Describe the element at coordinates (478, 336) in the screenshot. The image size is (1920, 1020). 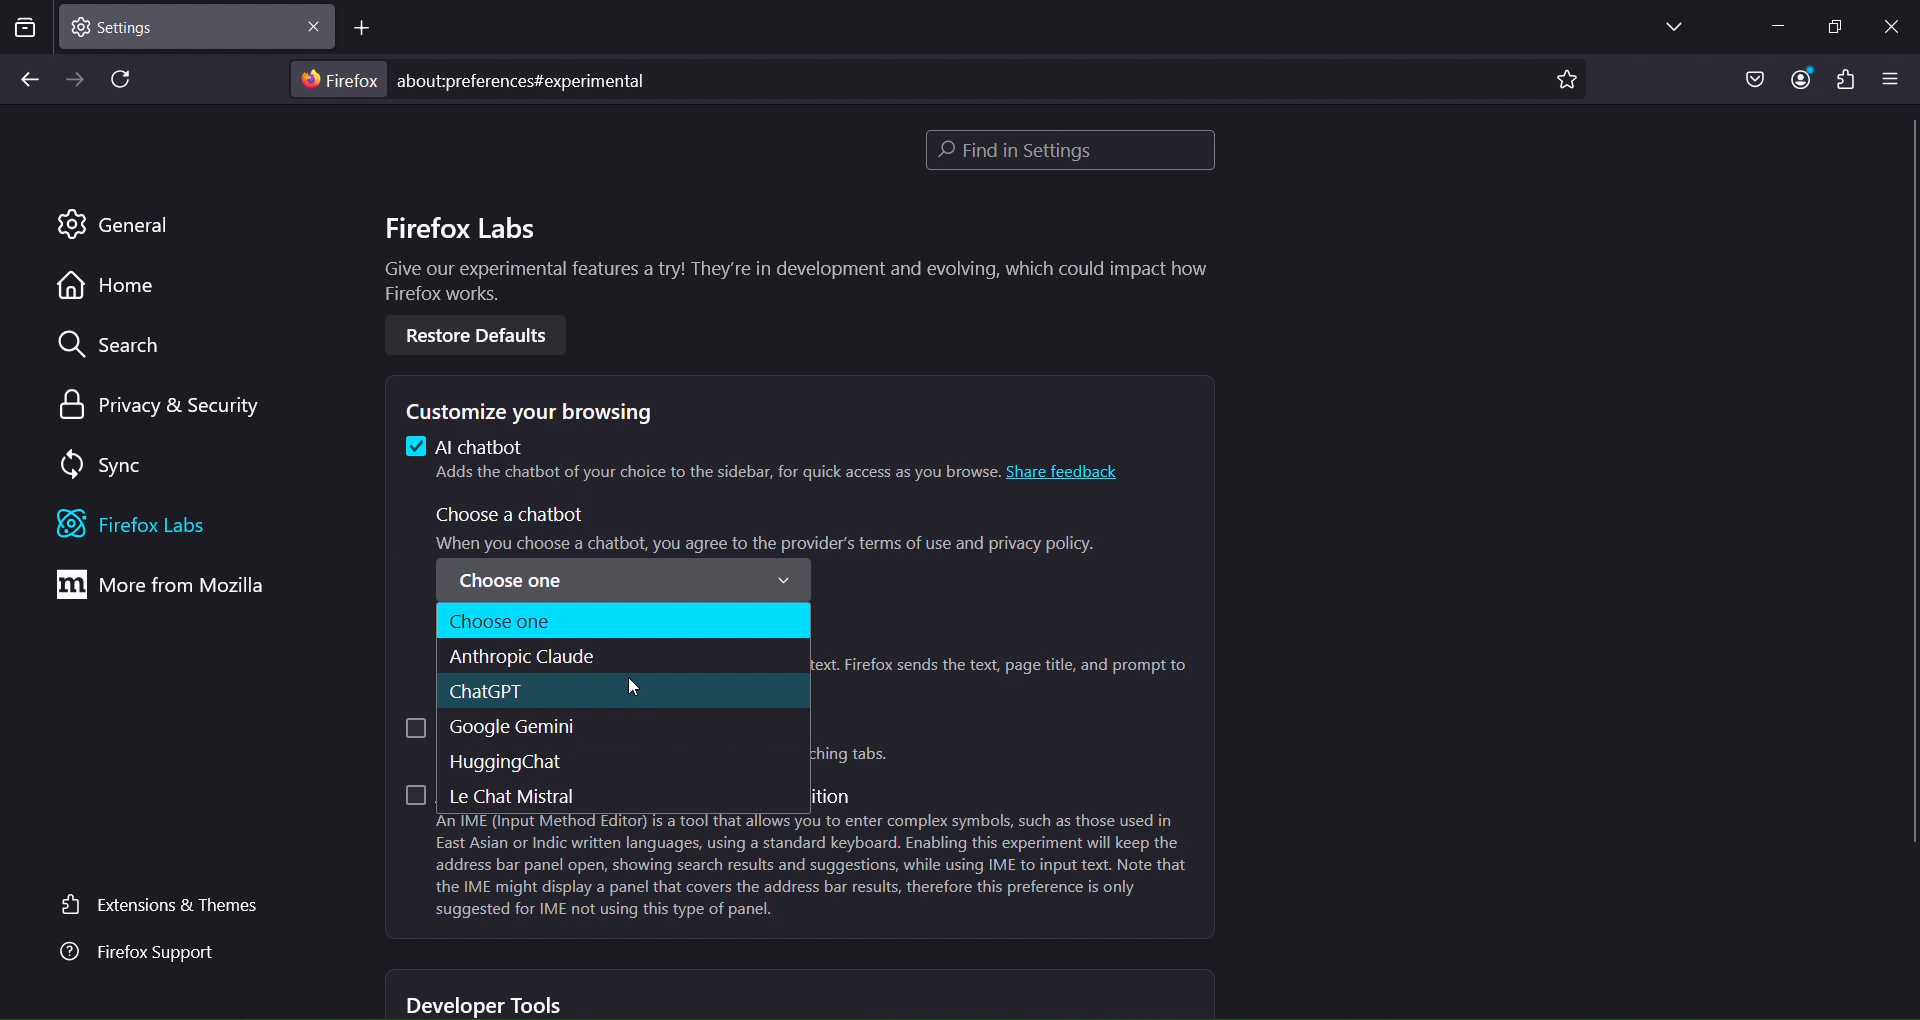
I see `Restore Defaults` at that location.